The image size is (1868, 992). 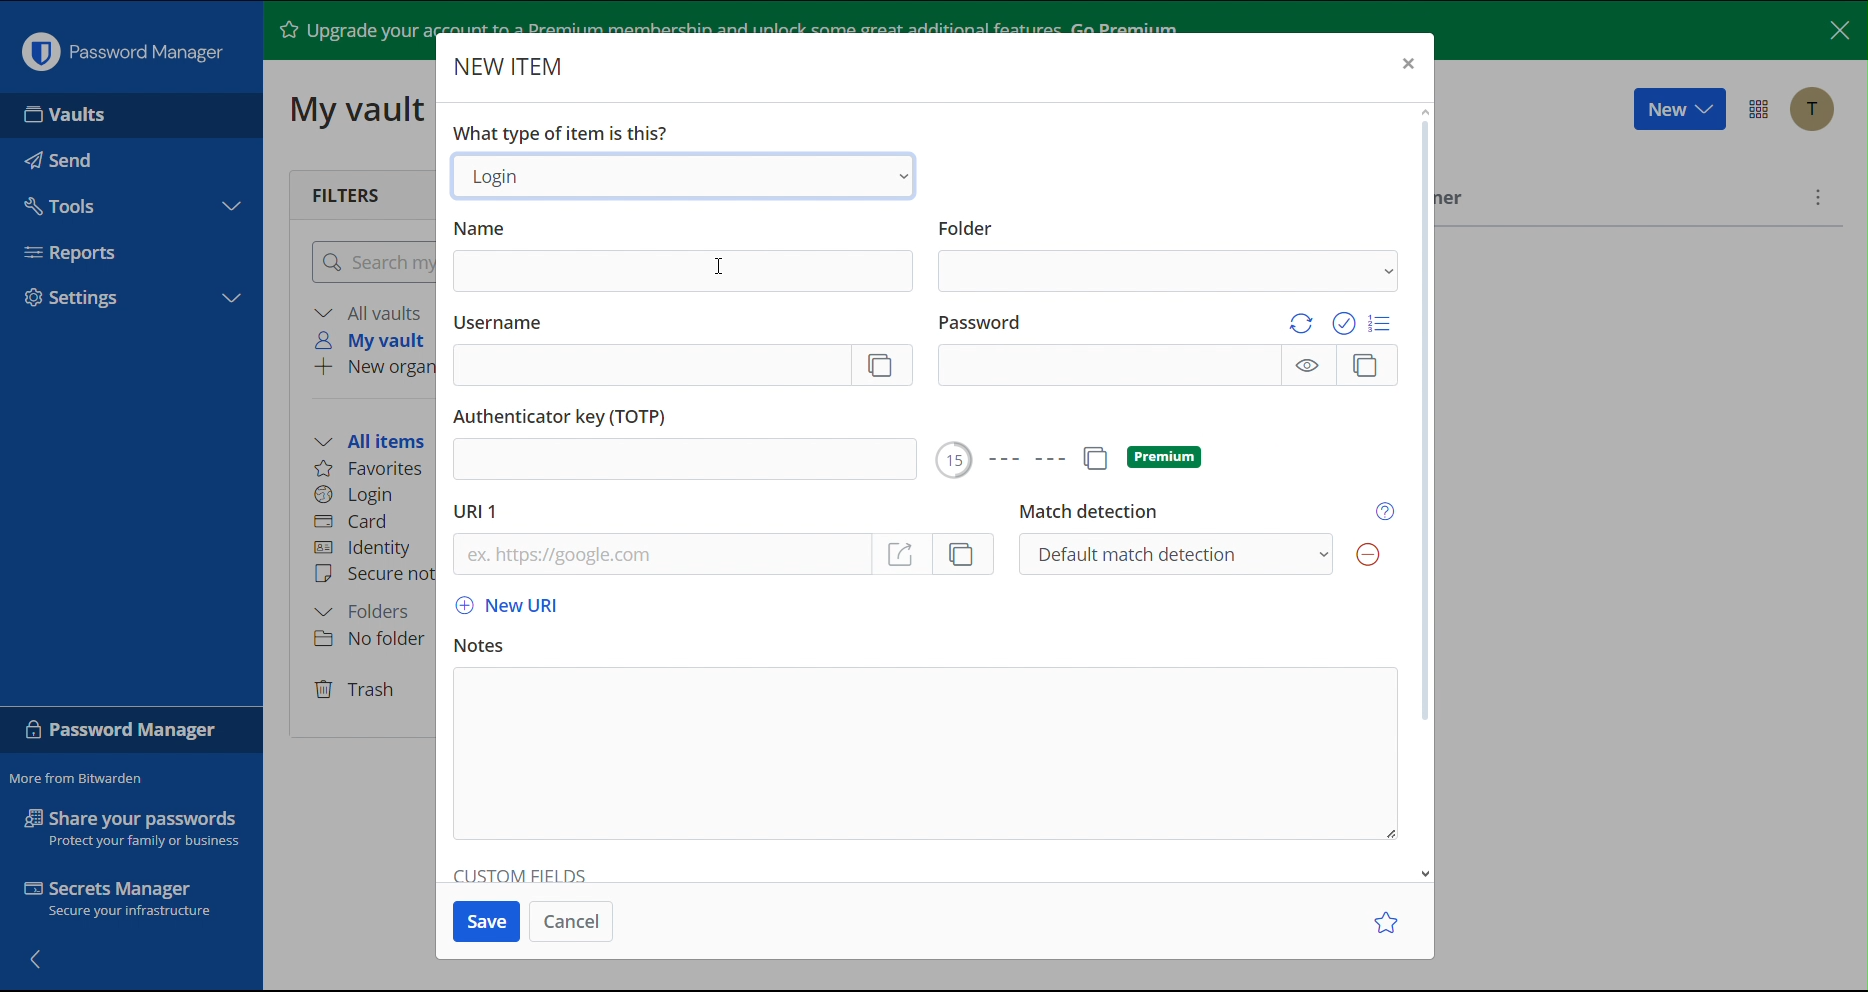 What do you see at coordinates (373, 341) in the screenshot?
I see `My vault` at bounding box center [373, 341].